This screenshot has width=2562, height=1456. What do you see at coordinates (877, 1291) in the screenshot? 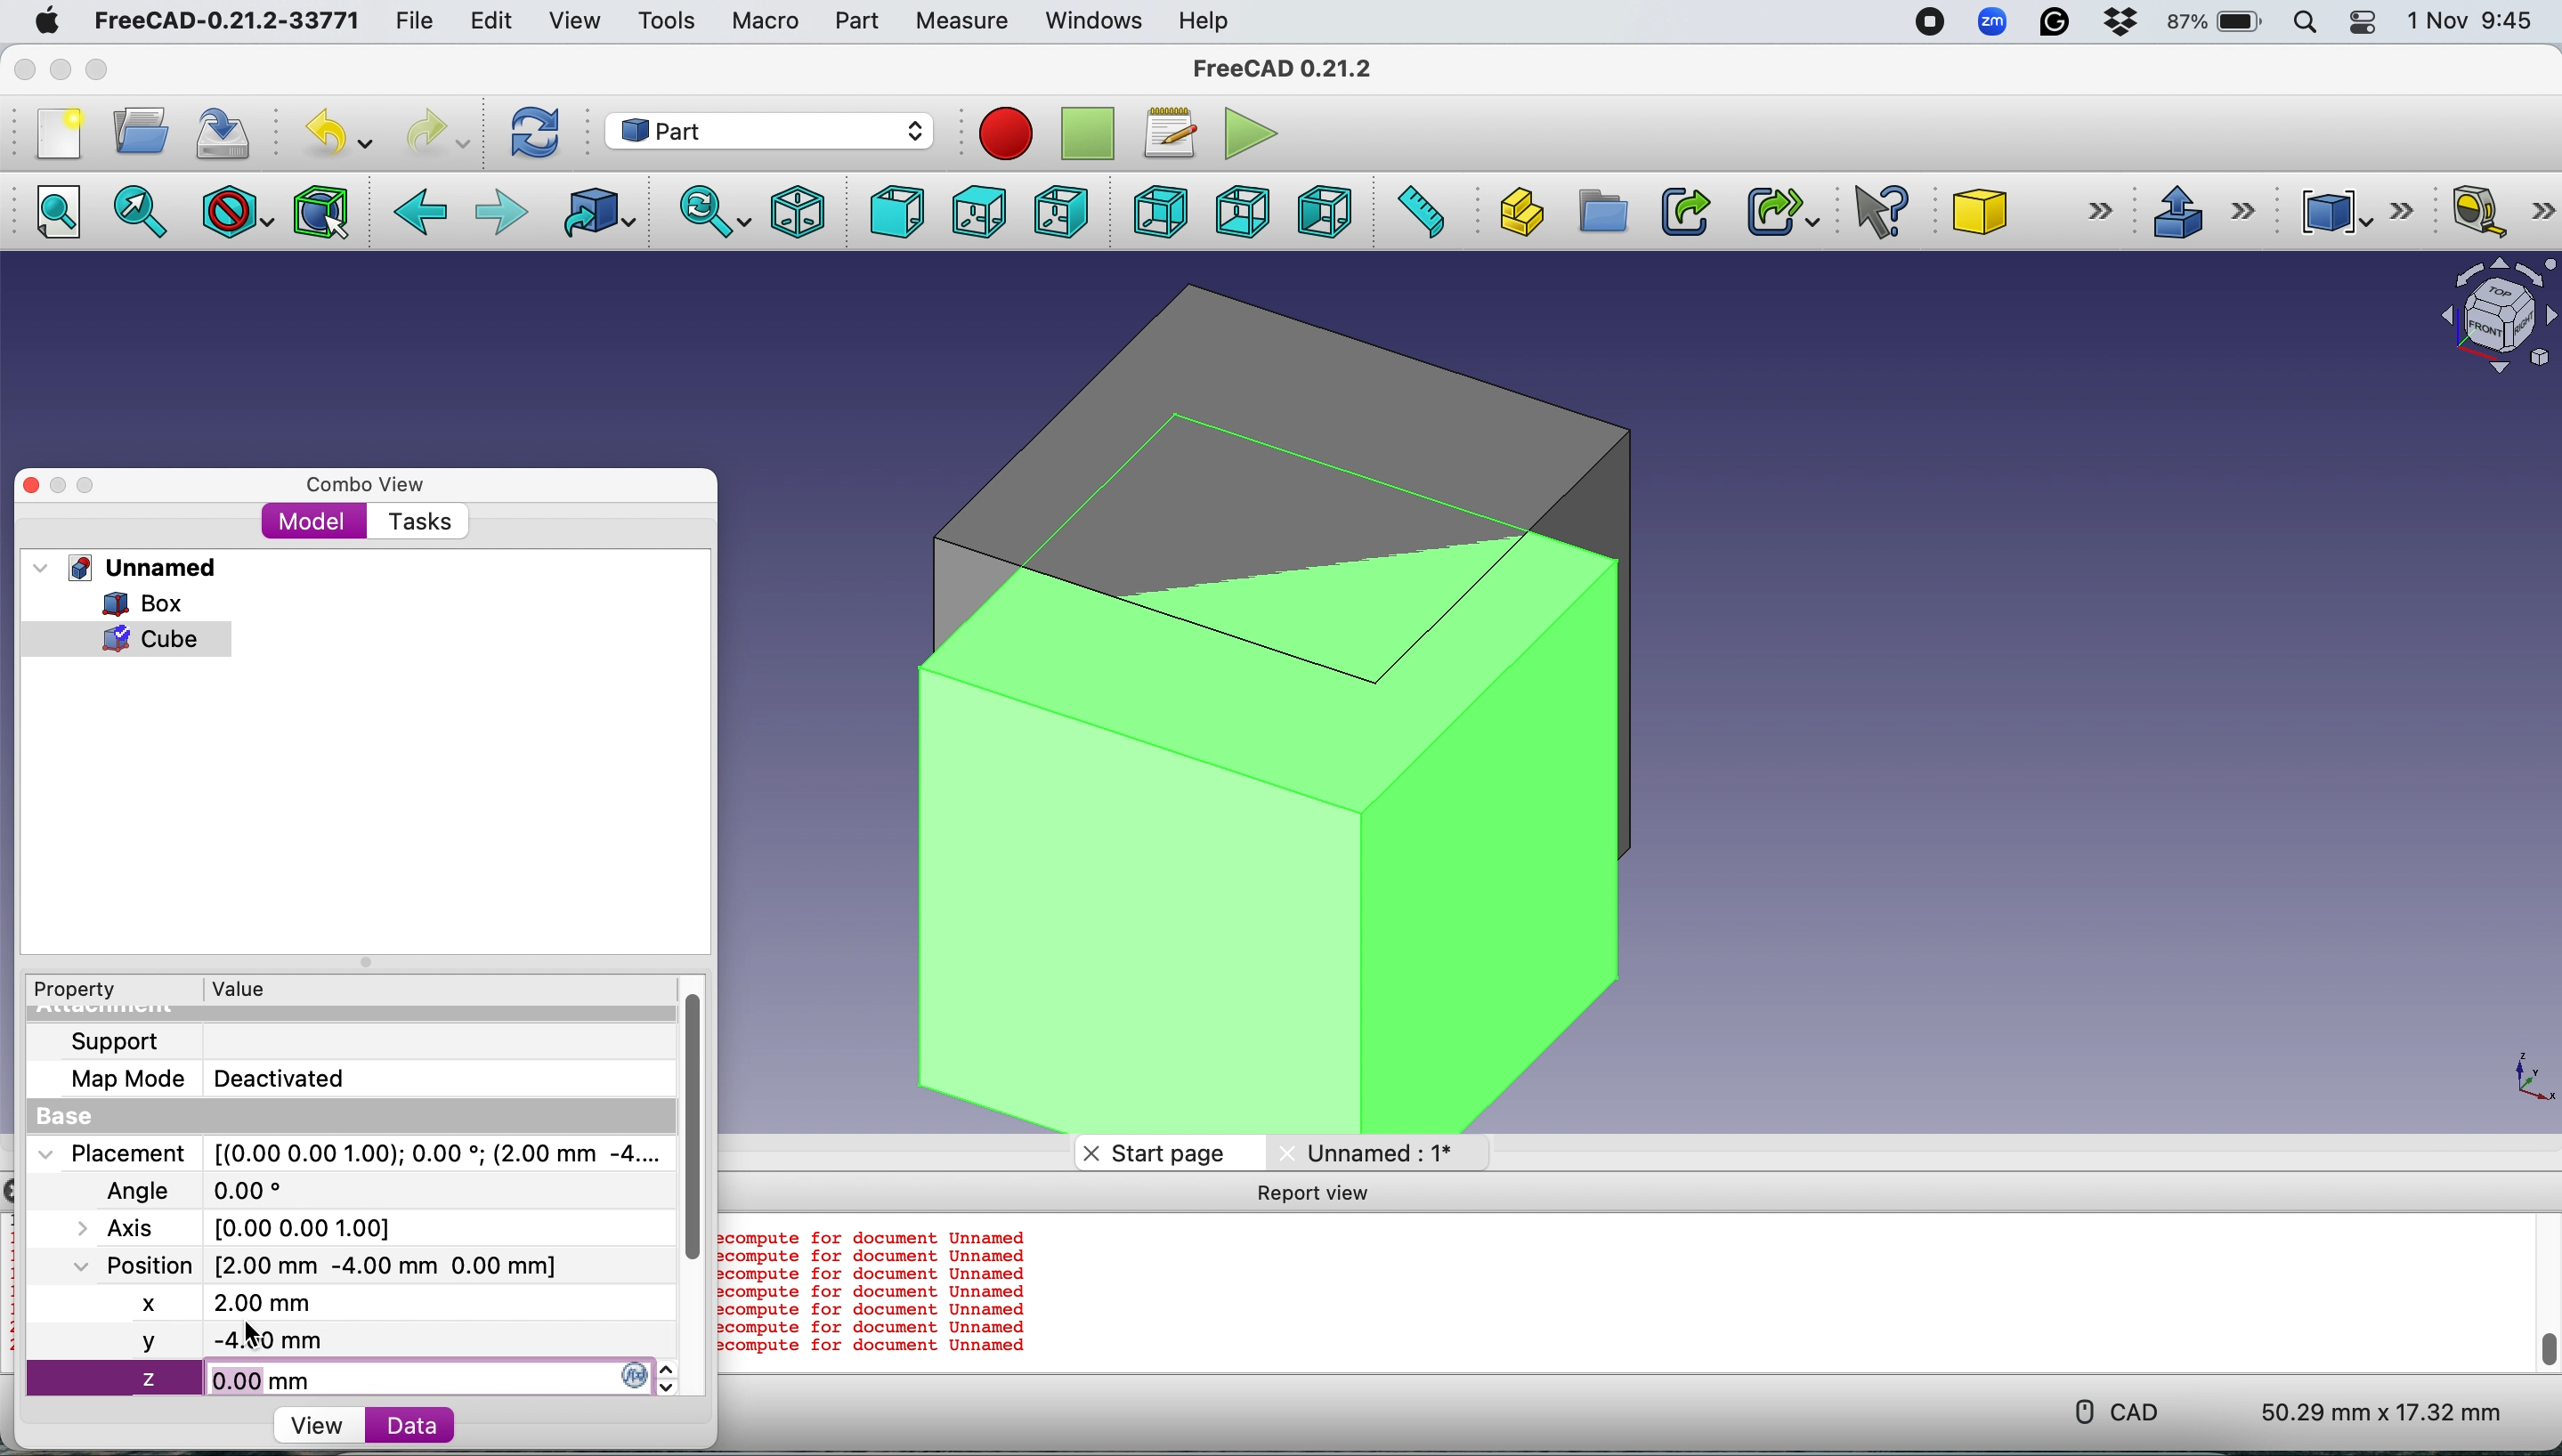
I see `compute for document Unnamed` at bounding box center [877, 1291].